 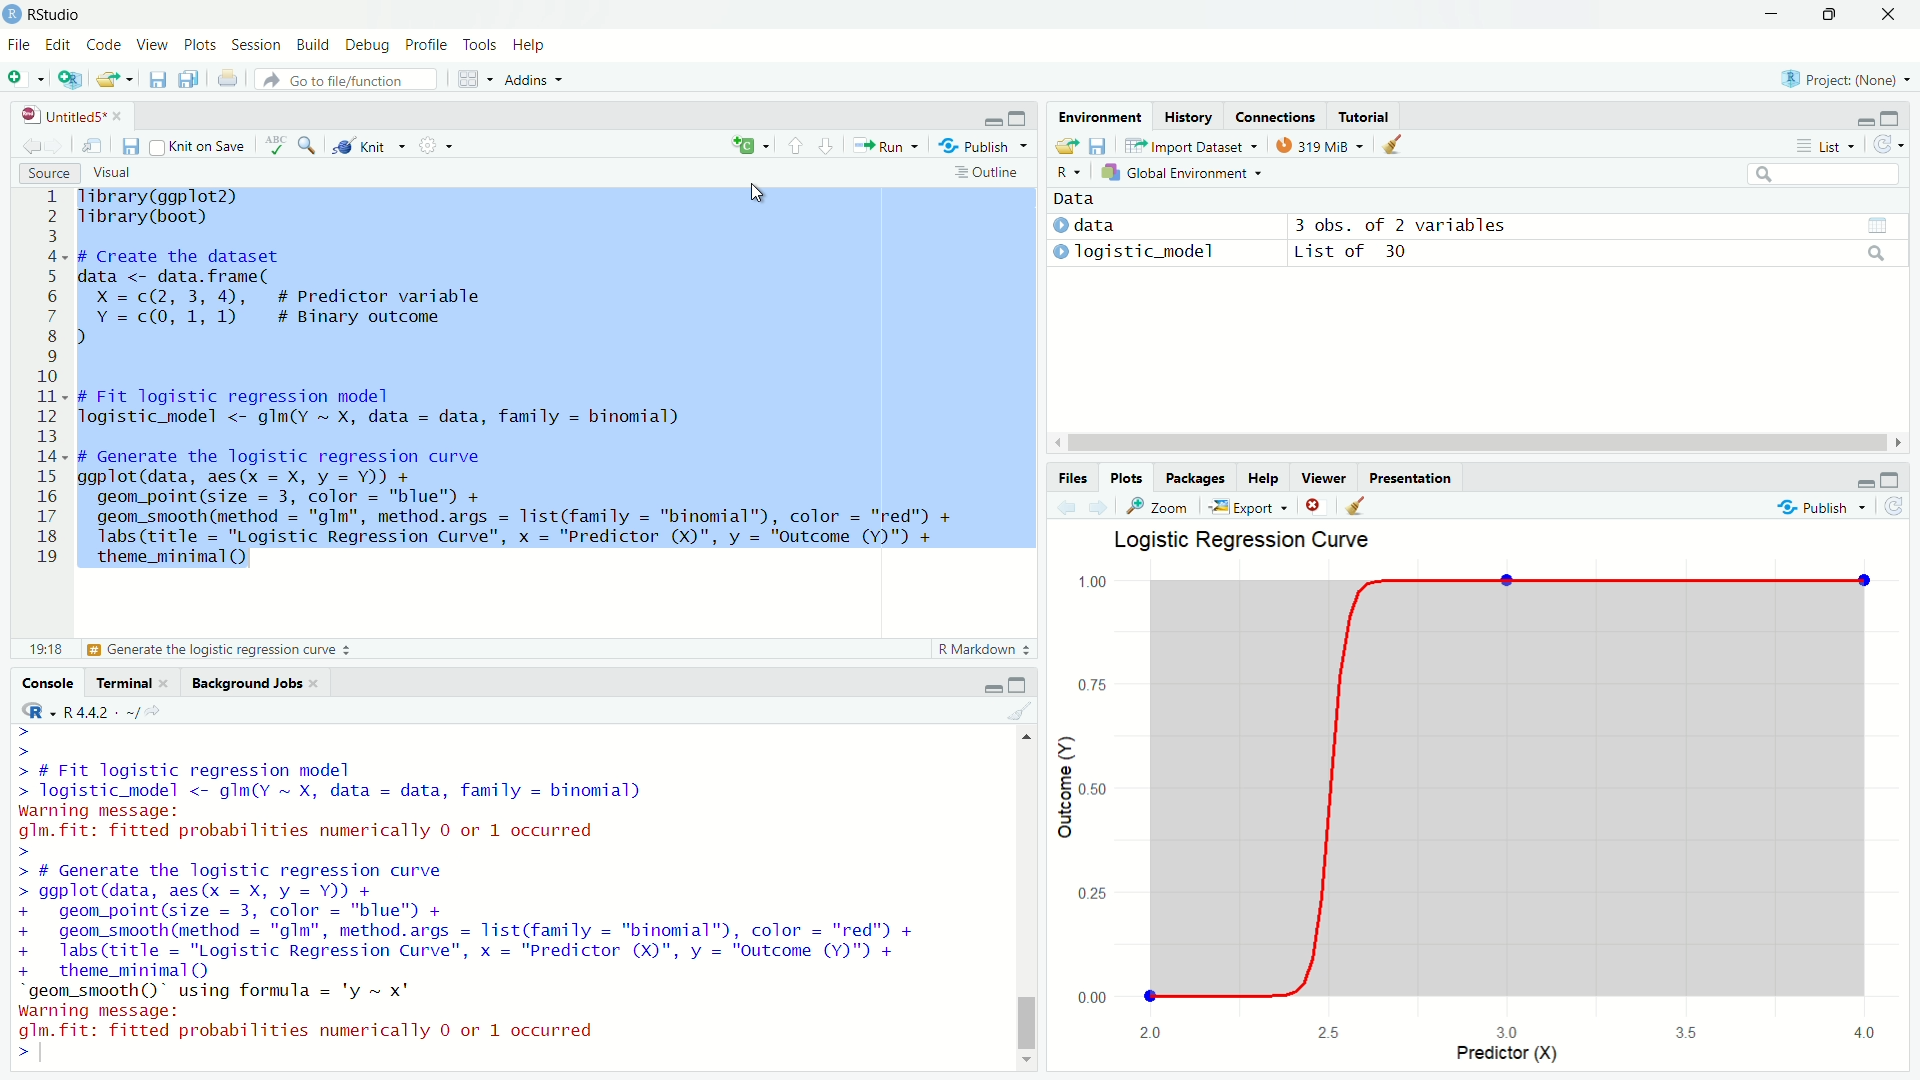 I want to click on Go back to previous source location, so click(x=31, y=146).